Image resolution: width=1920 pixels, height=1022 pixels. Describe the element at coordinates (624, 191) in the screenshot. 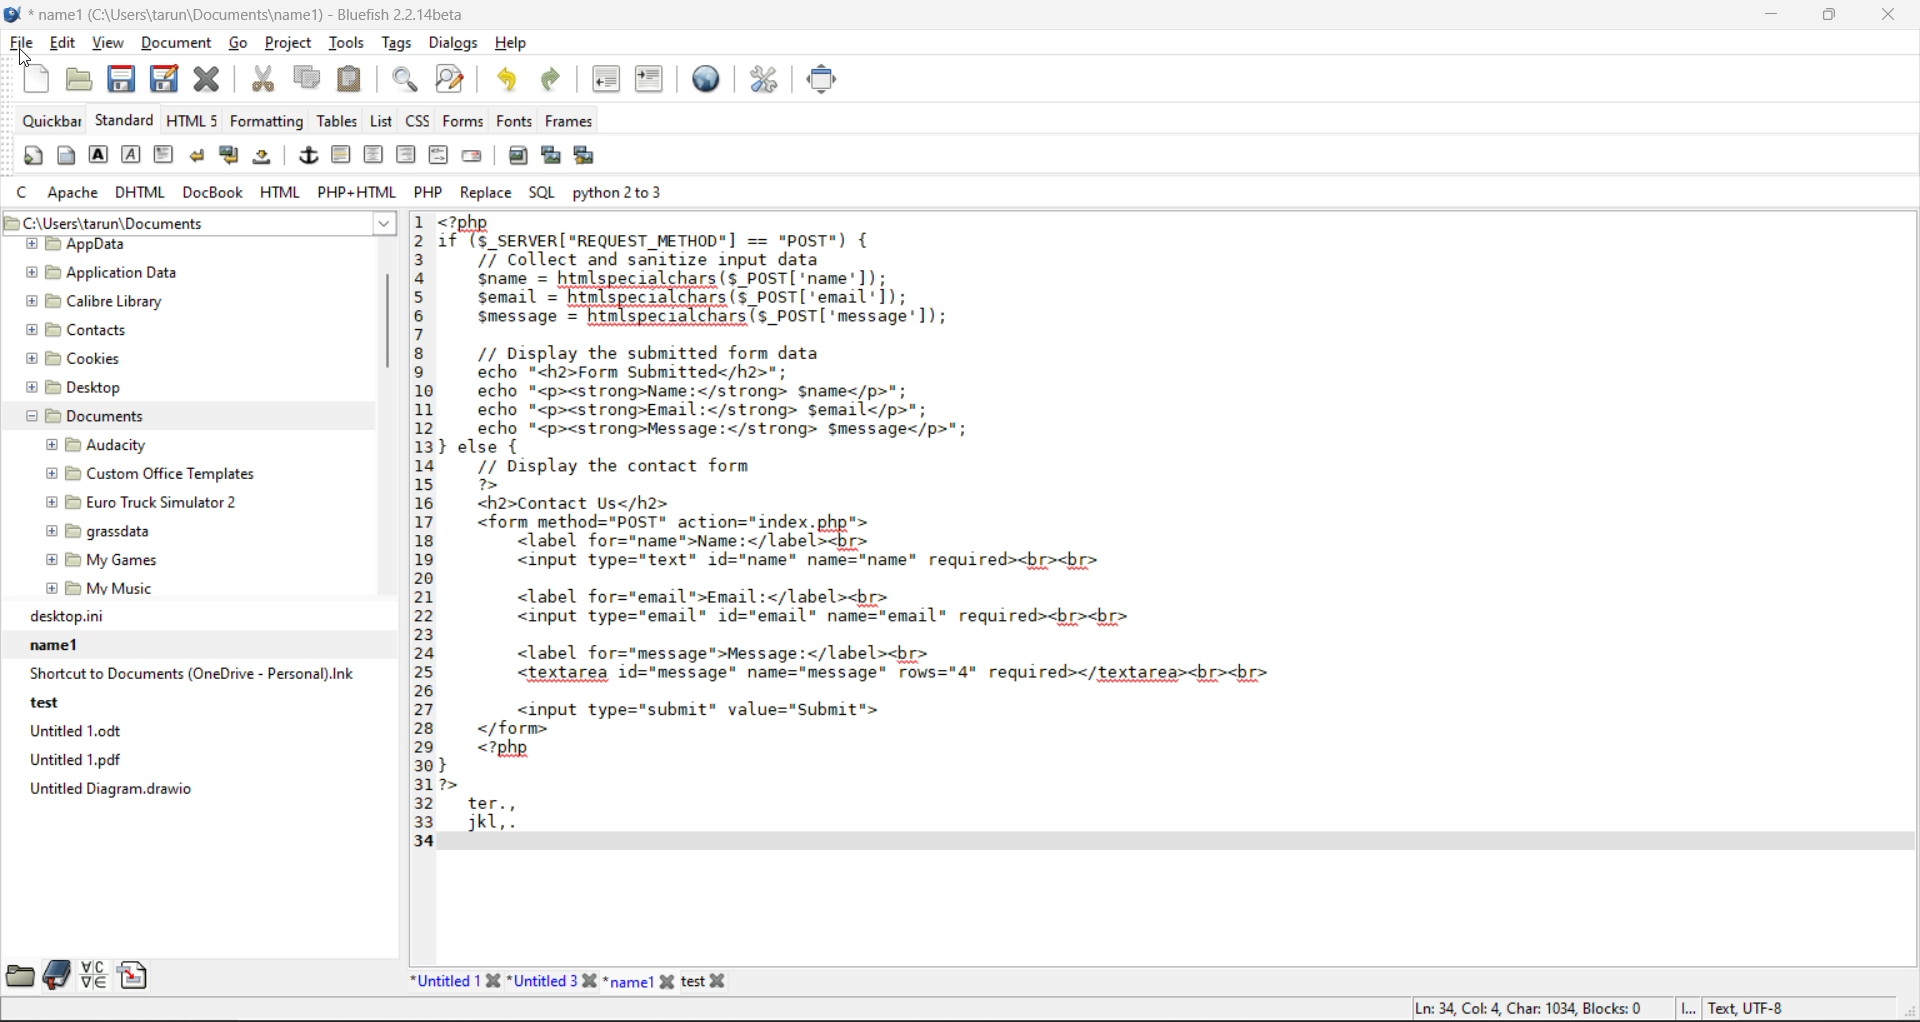

I see `python 2 to 3` at that location.